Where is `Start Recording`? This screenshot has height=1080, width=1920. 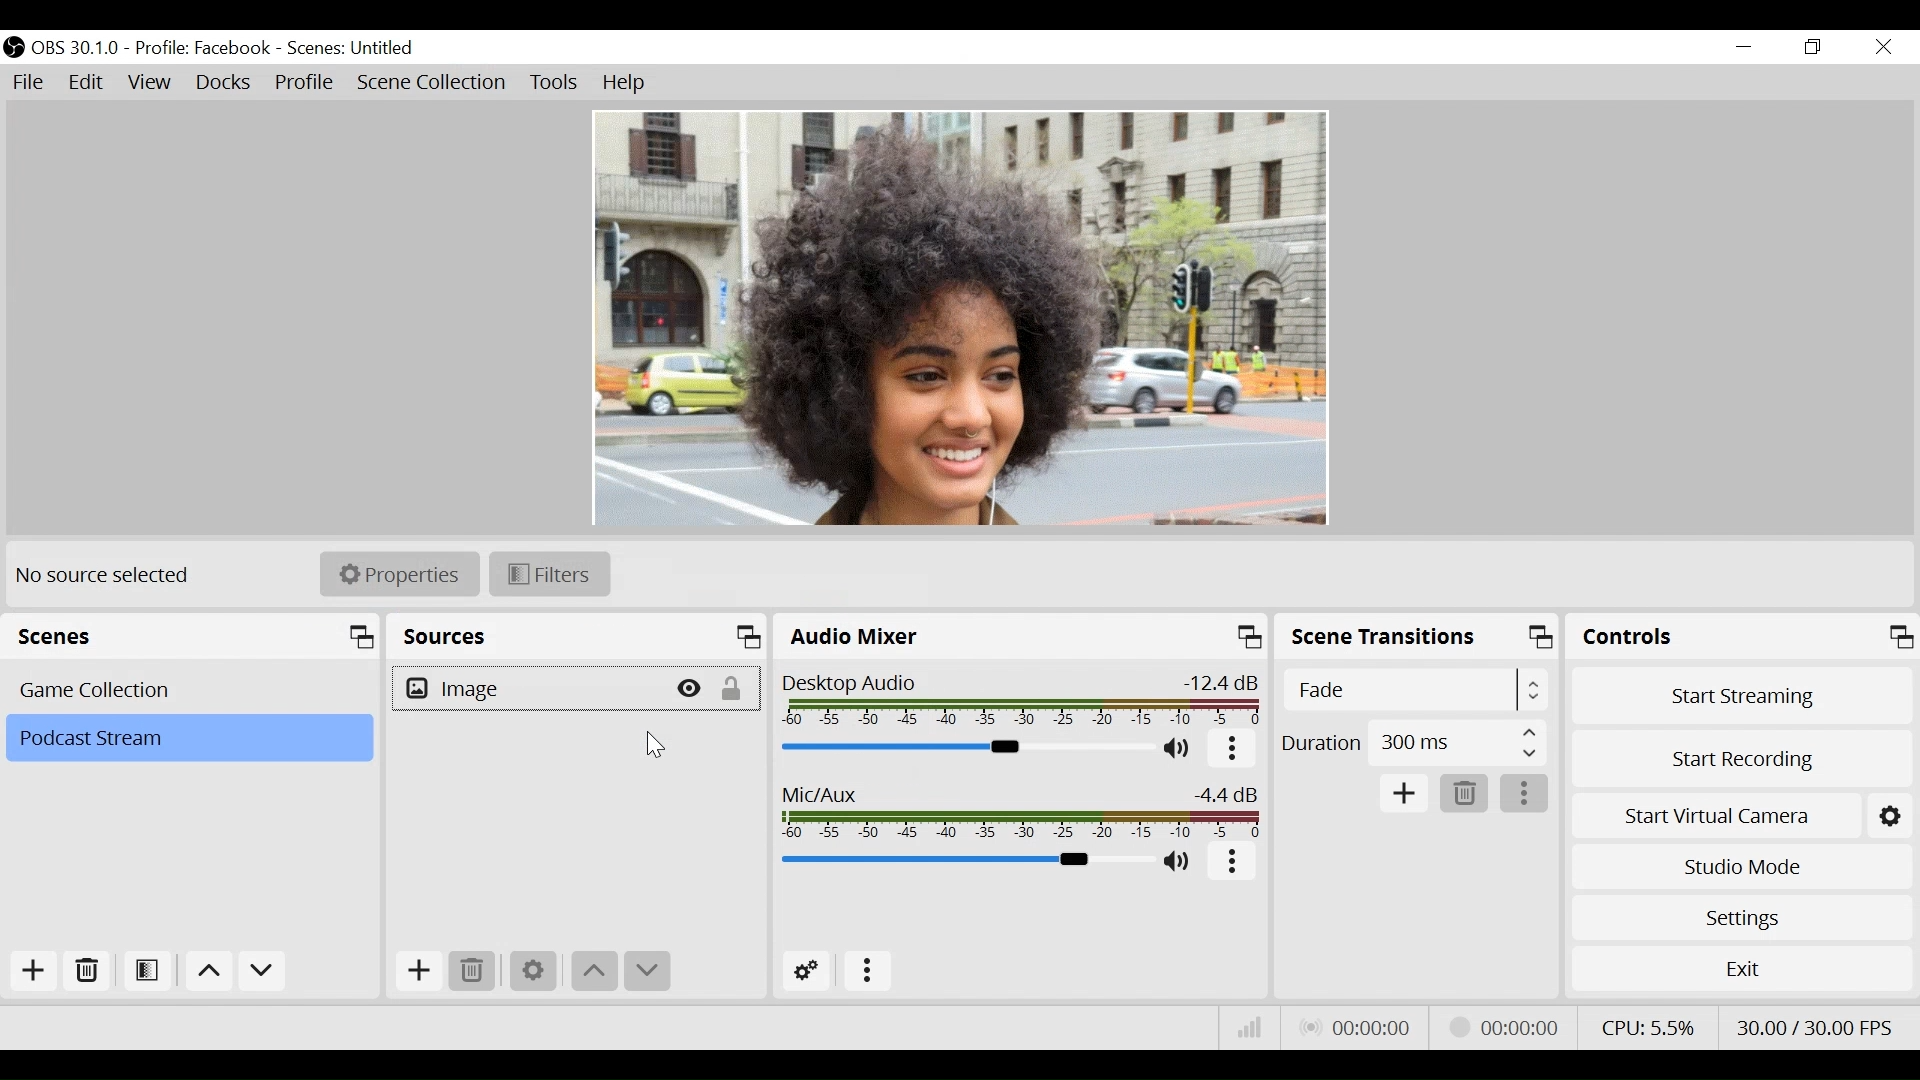
Start Recording is located at coordinates (1743, 757).